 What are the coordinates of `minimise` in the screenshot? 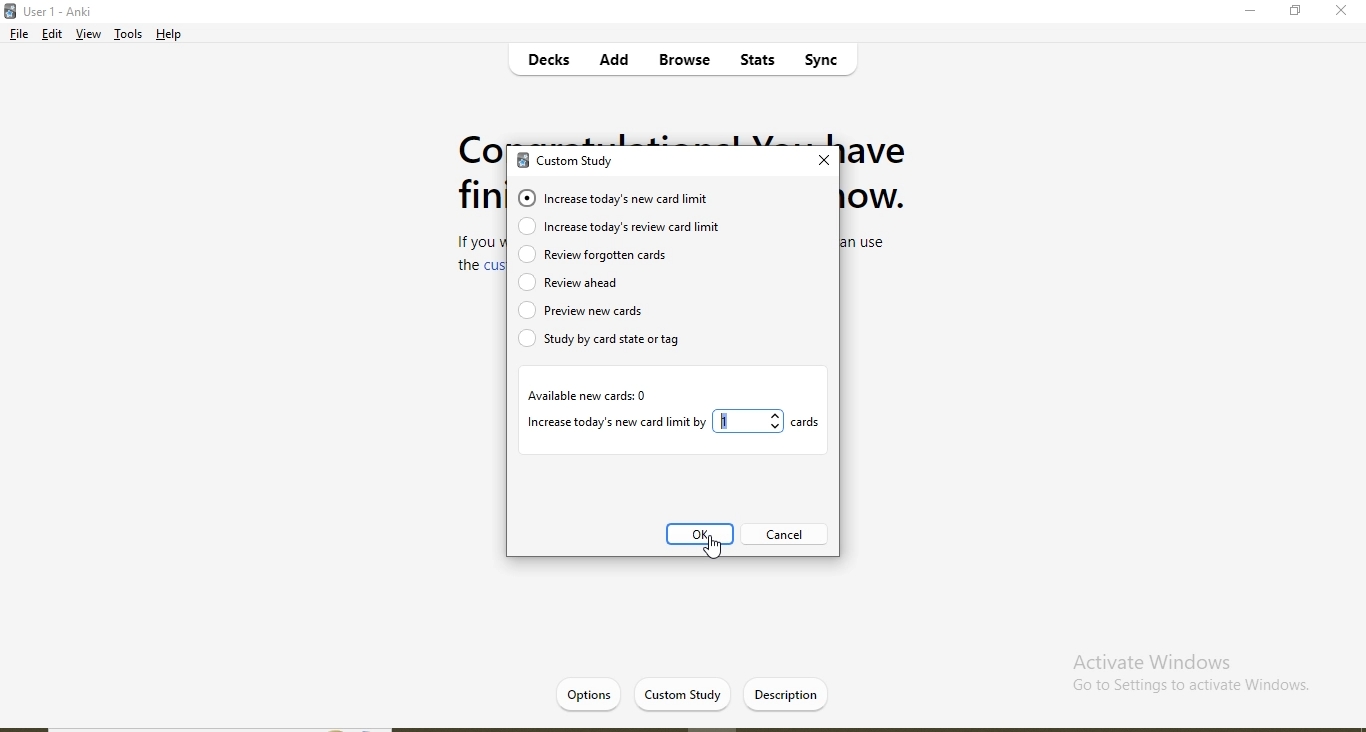 It's located at (1252, 14).